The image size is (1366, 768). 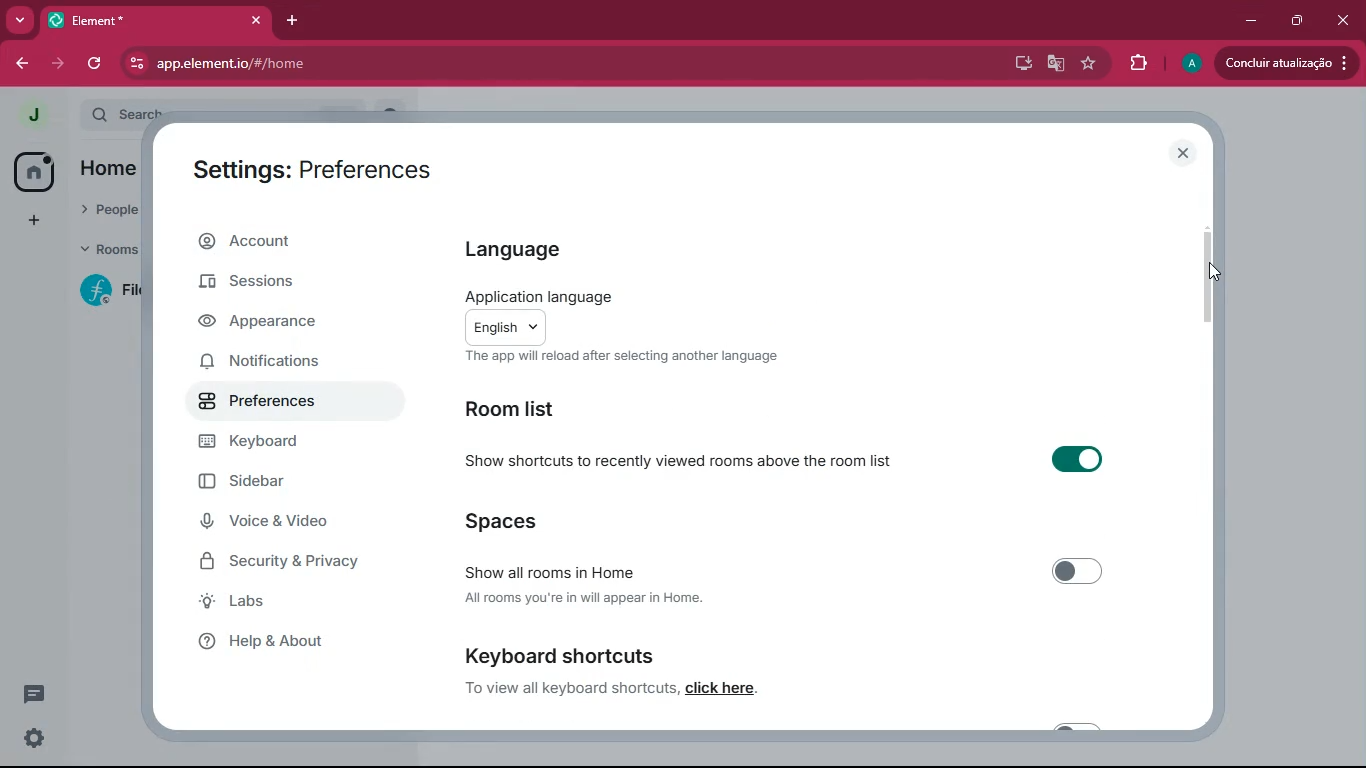 What do you see at coordinates (34, 693) in the screenshot?
I see `conversation` at bounding box center [34, 693].